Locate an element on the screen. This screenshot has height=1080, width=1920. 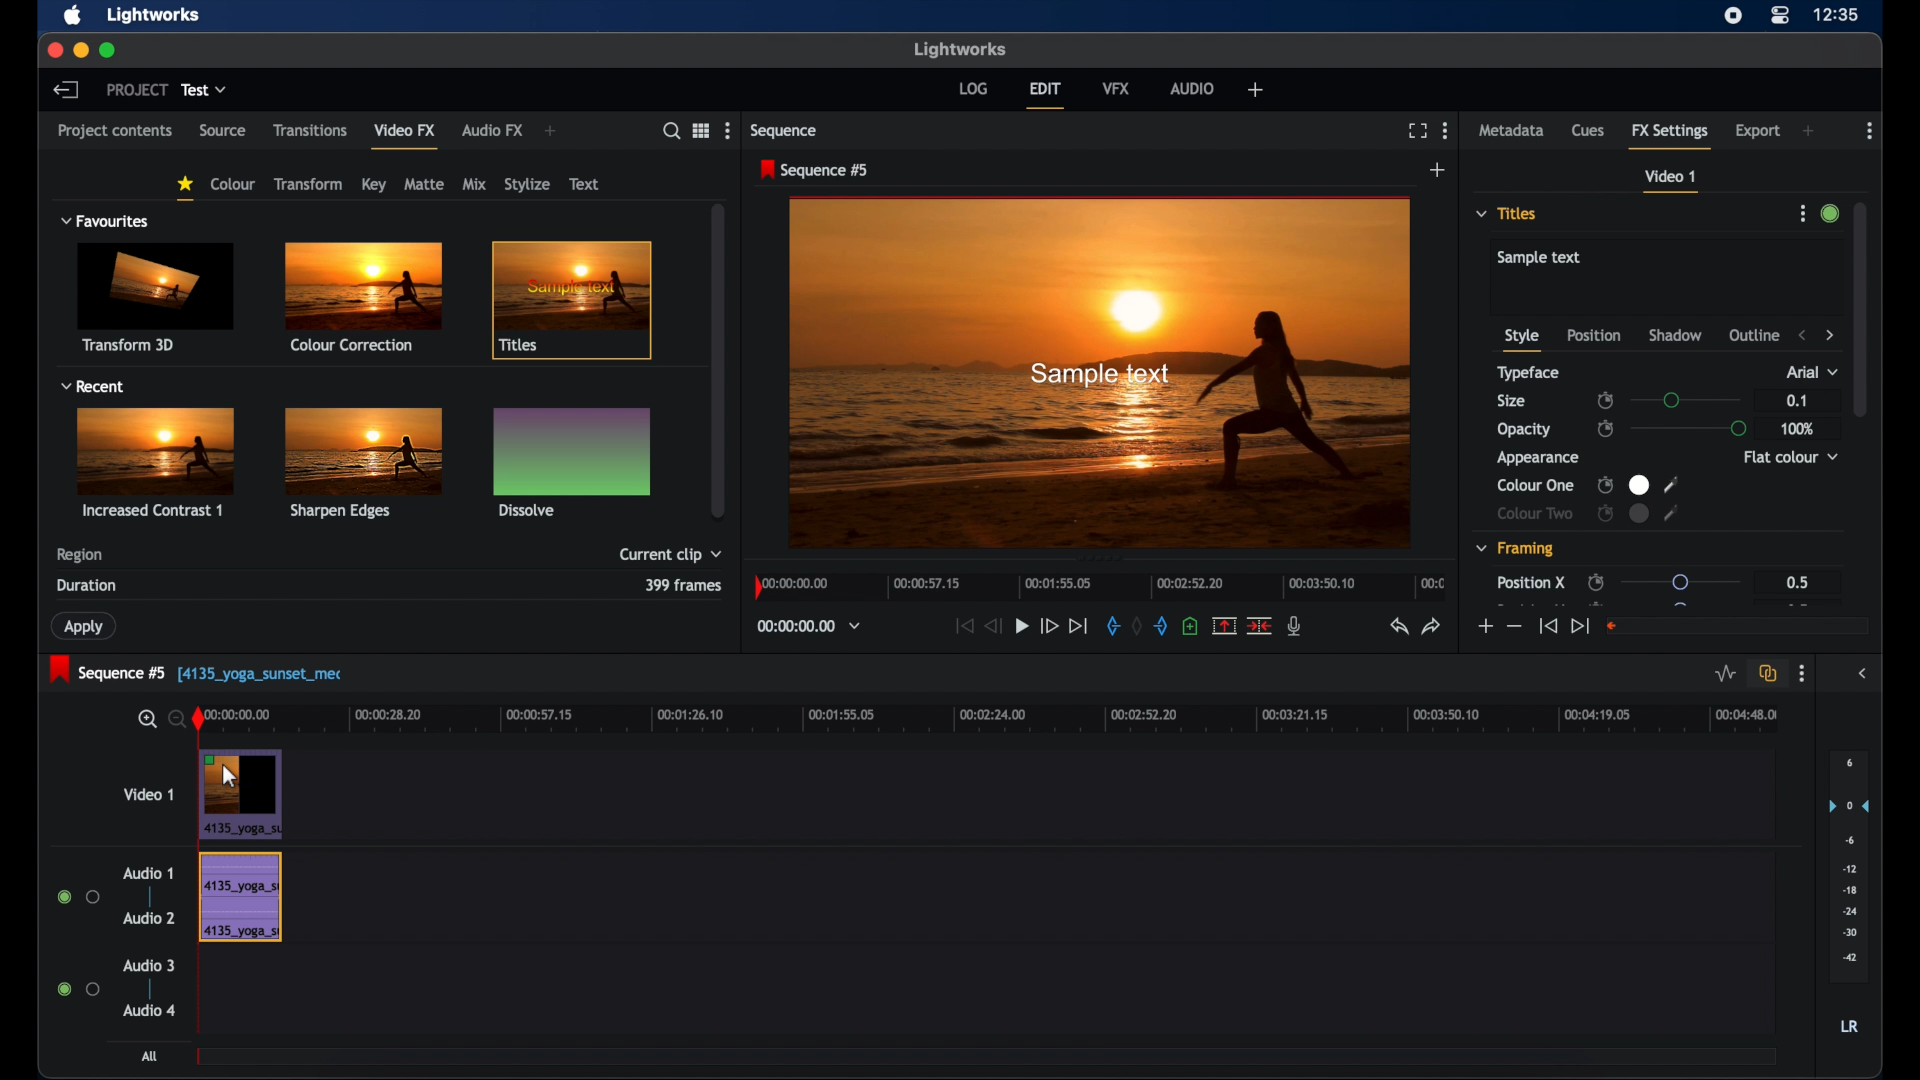
export is located at coordinates (1756, 131).